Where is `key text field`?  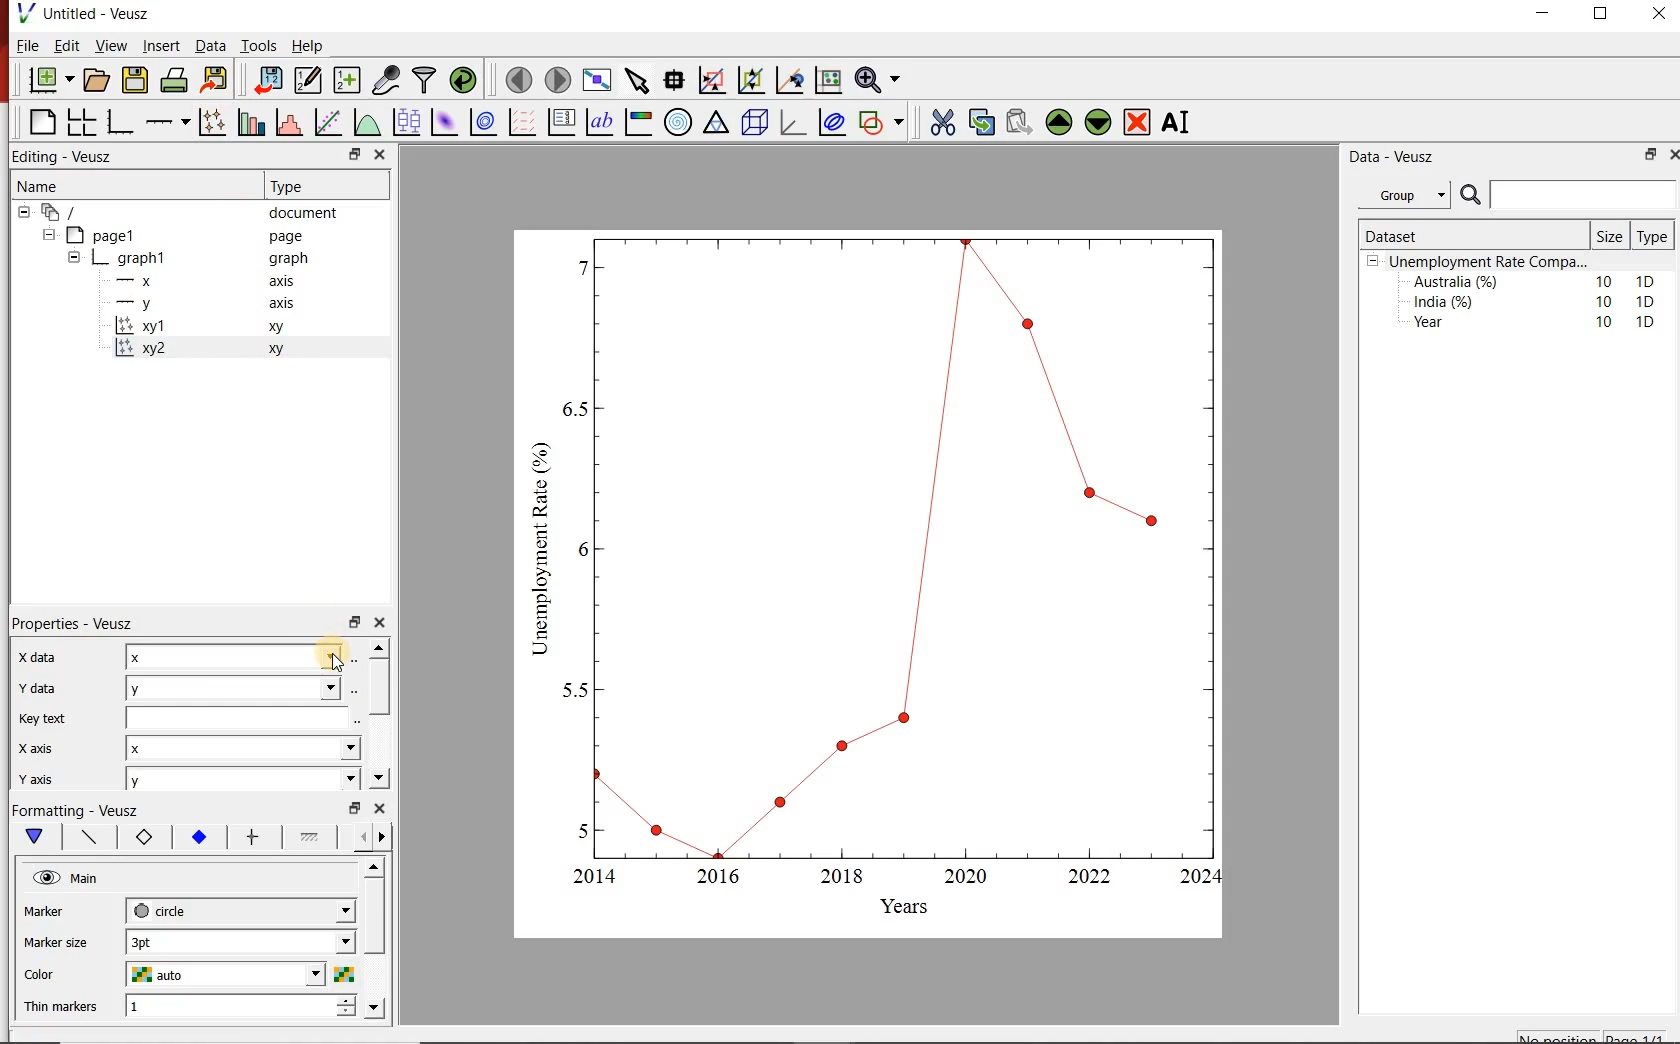
key text field is located at coordinates (241, 717).